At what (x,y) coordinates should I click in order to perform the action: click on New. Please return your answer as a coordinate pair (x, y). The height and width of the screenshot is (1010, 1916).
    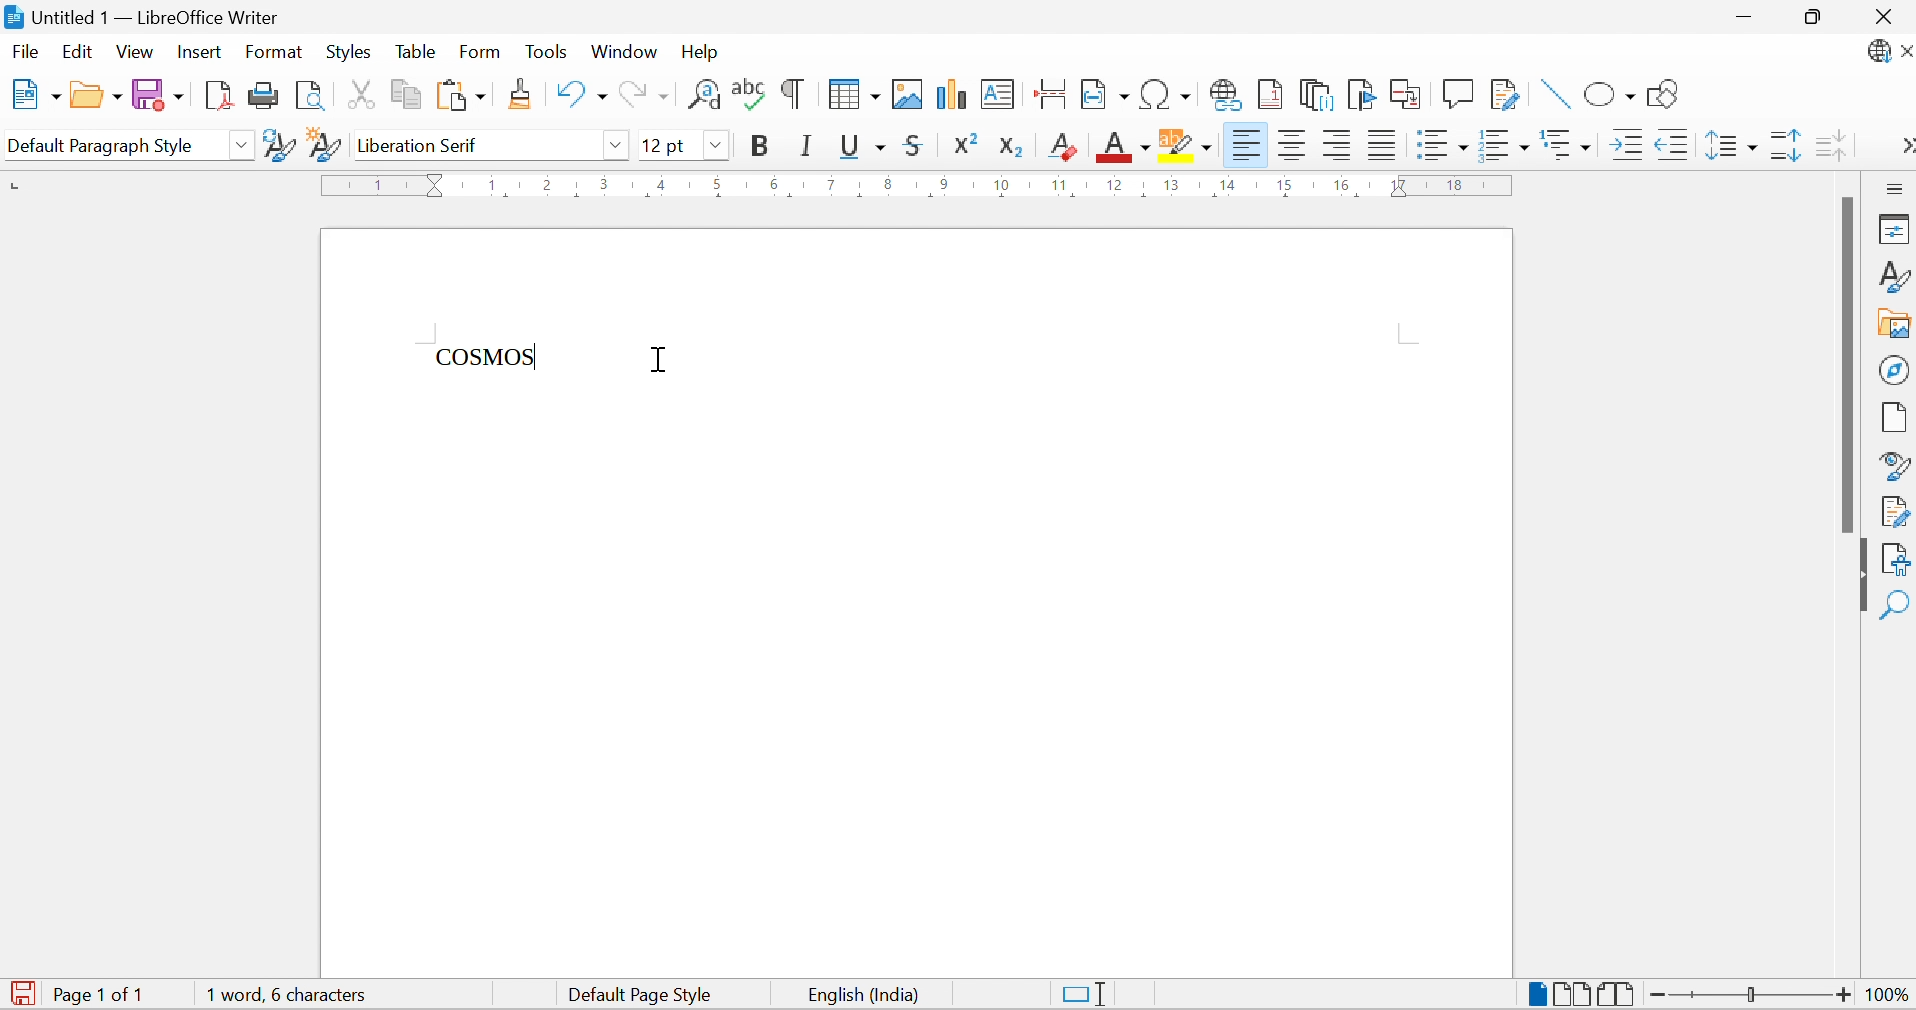
    Looking at the image, I should click on (32, 93).